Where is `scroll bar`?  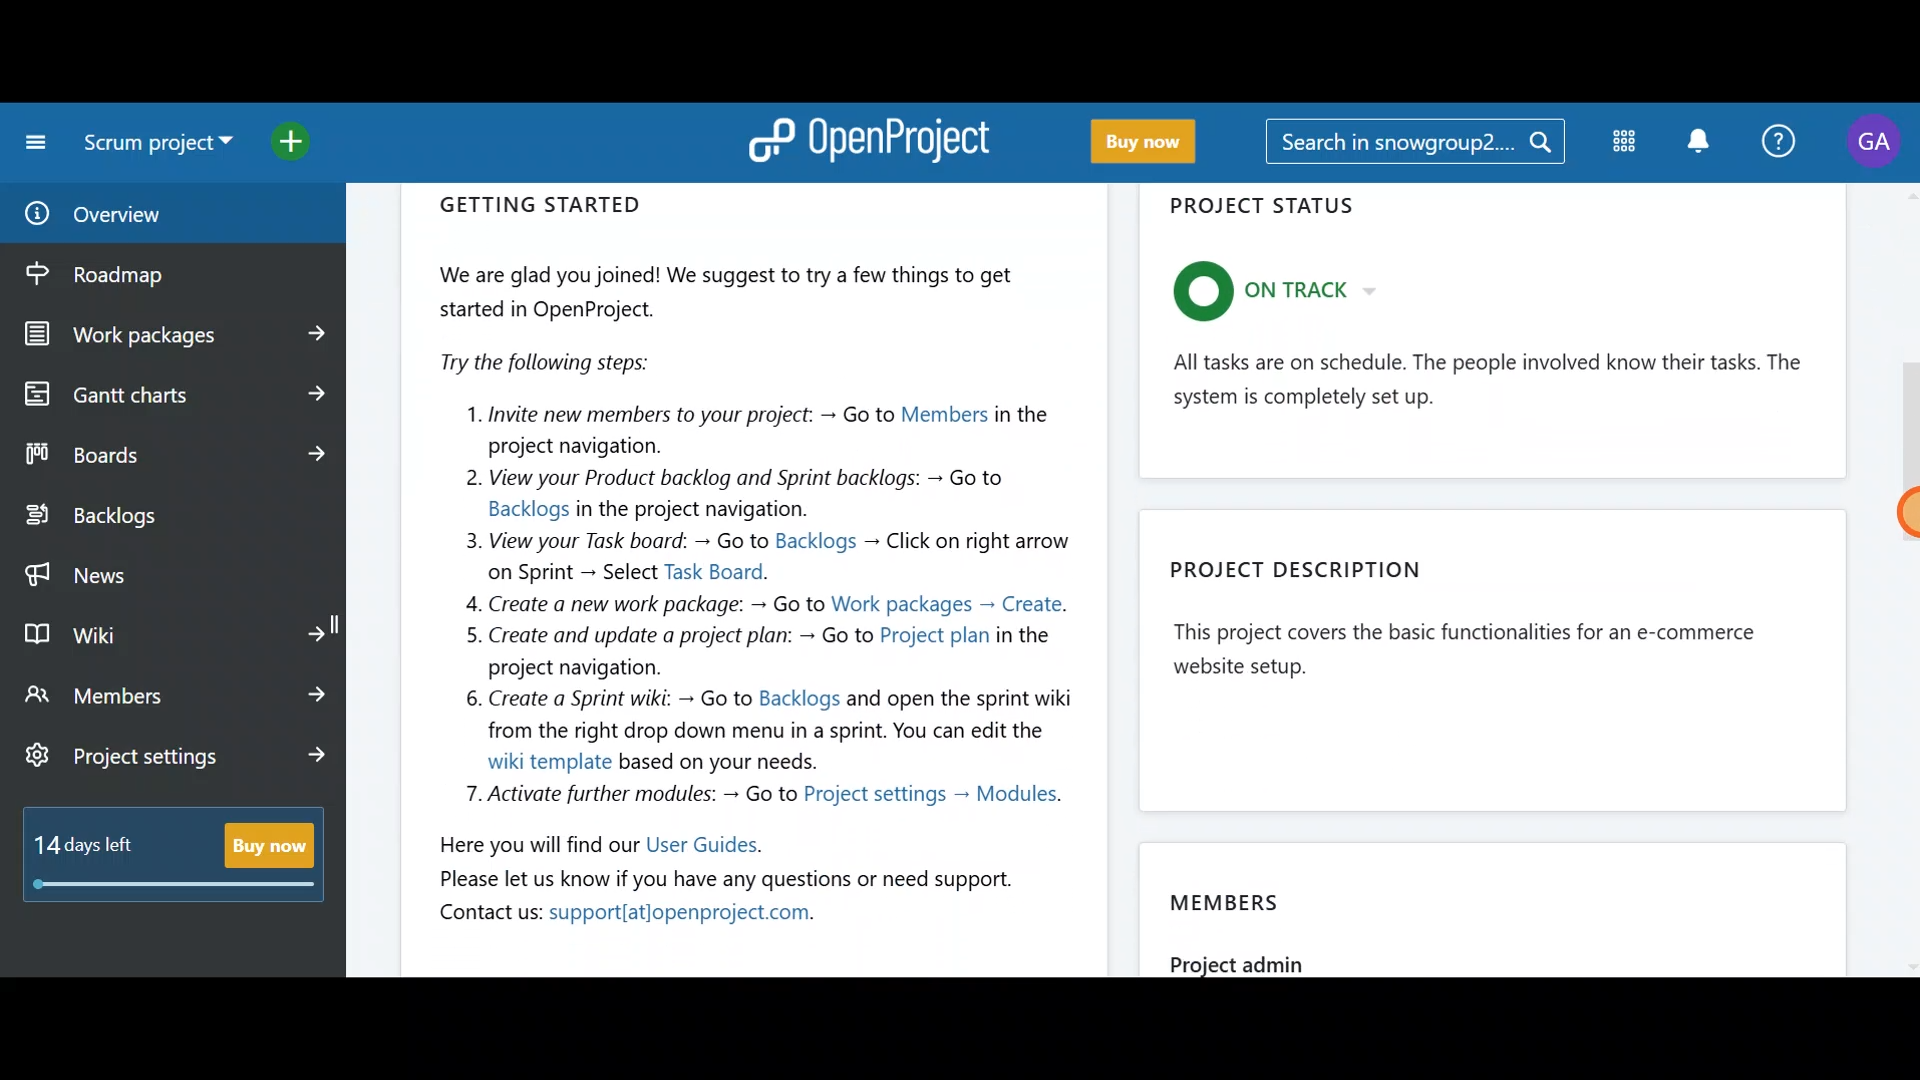 scroll bar is located at coordinates (1910, 581).